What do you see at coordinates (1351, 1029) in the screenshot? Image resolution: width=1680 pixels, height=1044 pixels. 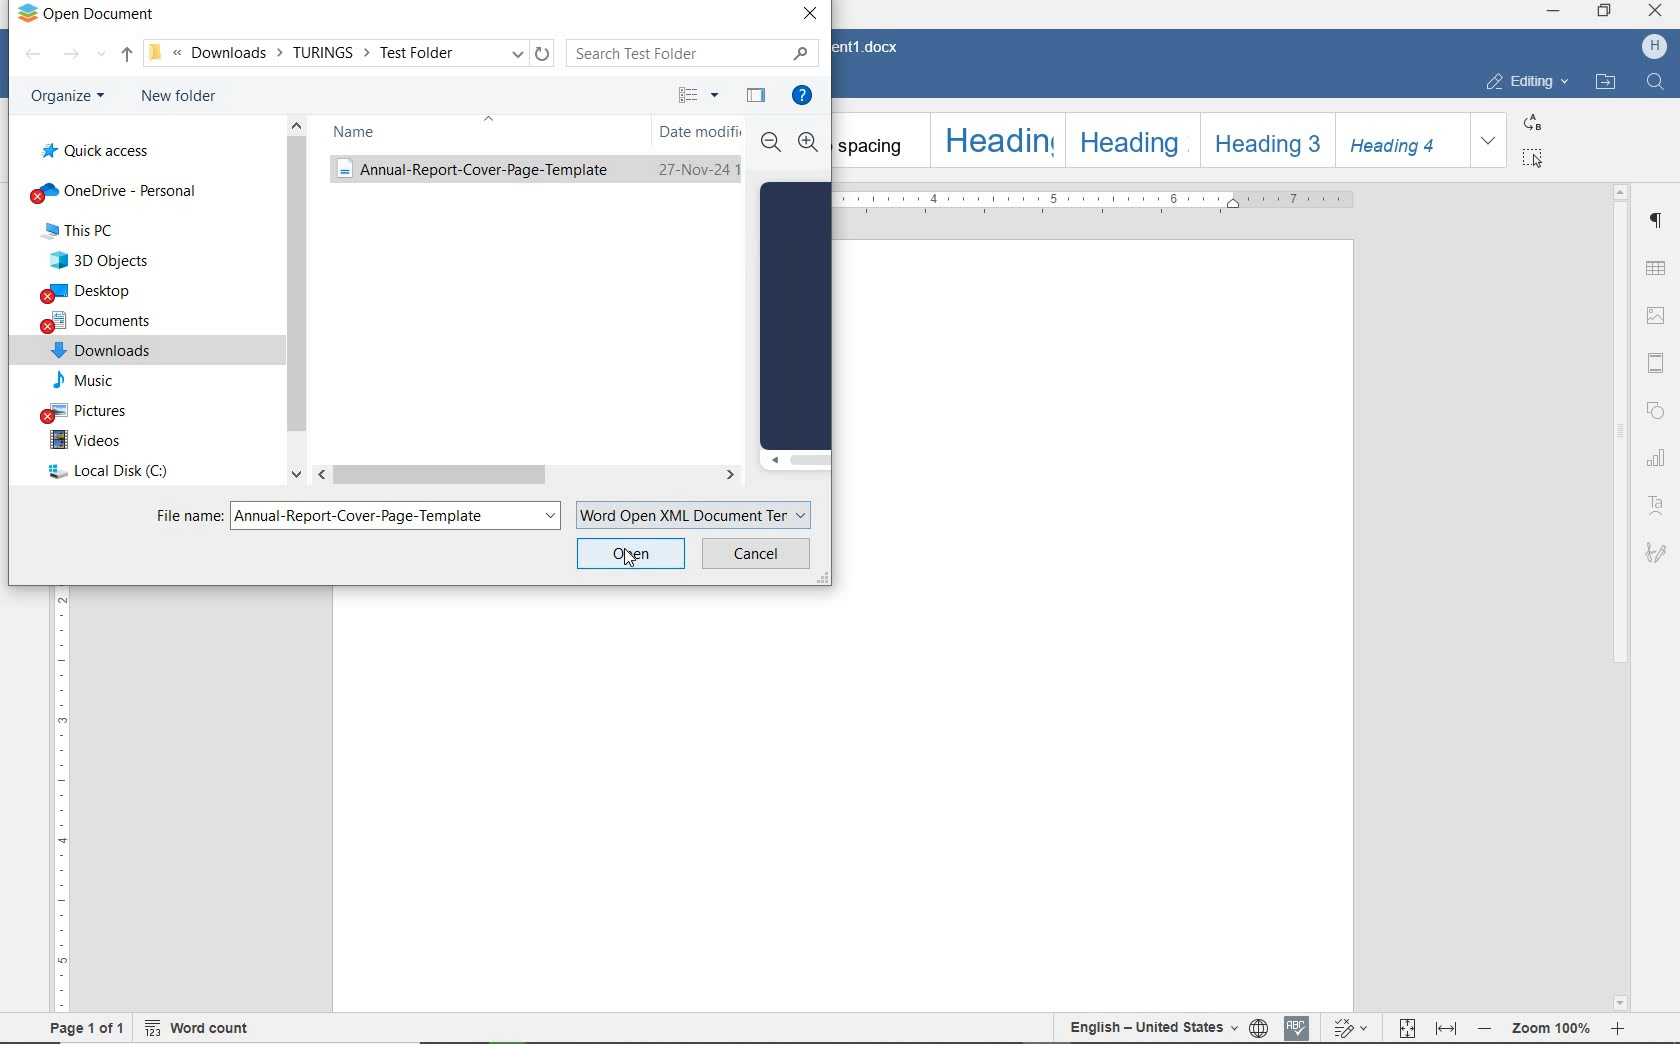 I see `` at bounding box center [1351, 1029].